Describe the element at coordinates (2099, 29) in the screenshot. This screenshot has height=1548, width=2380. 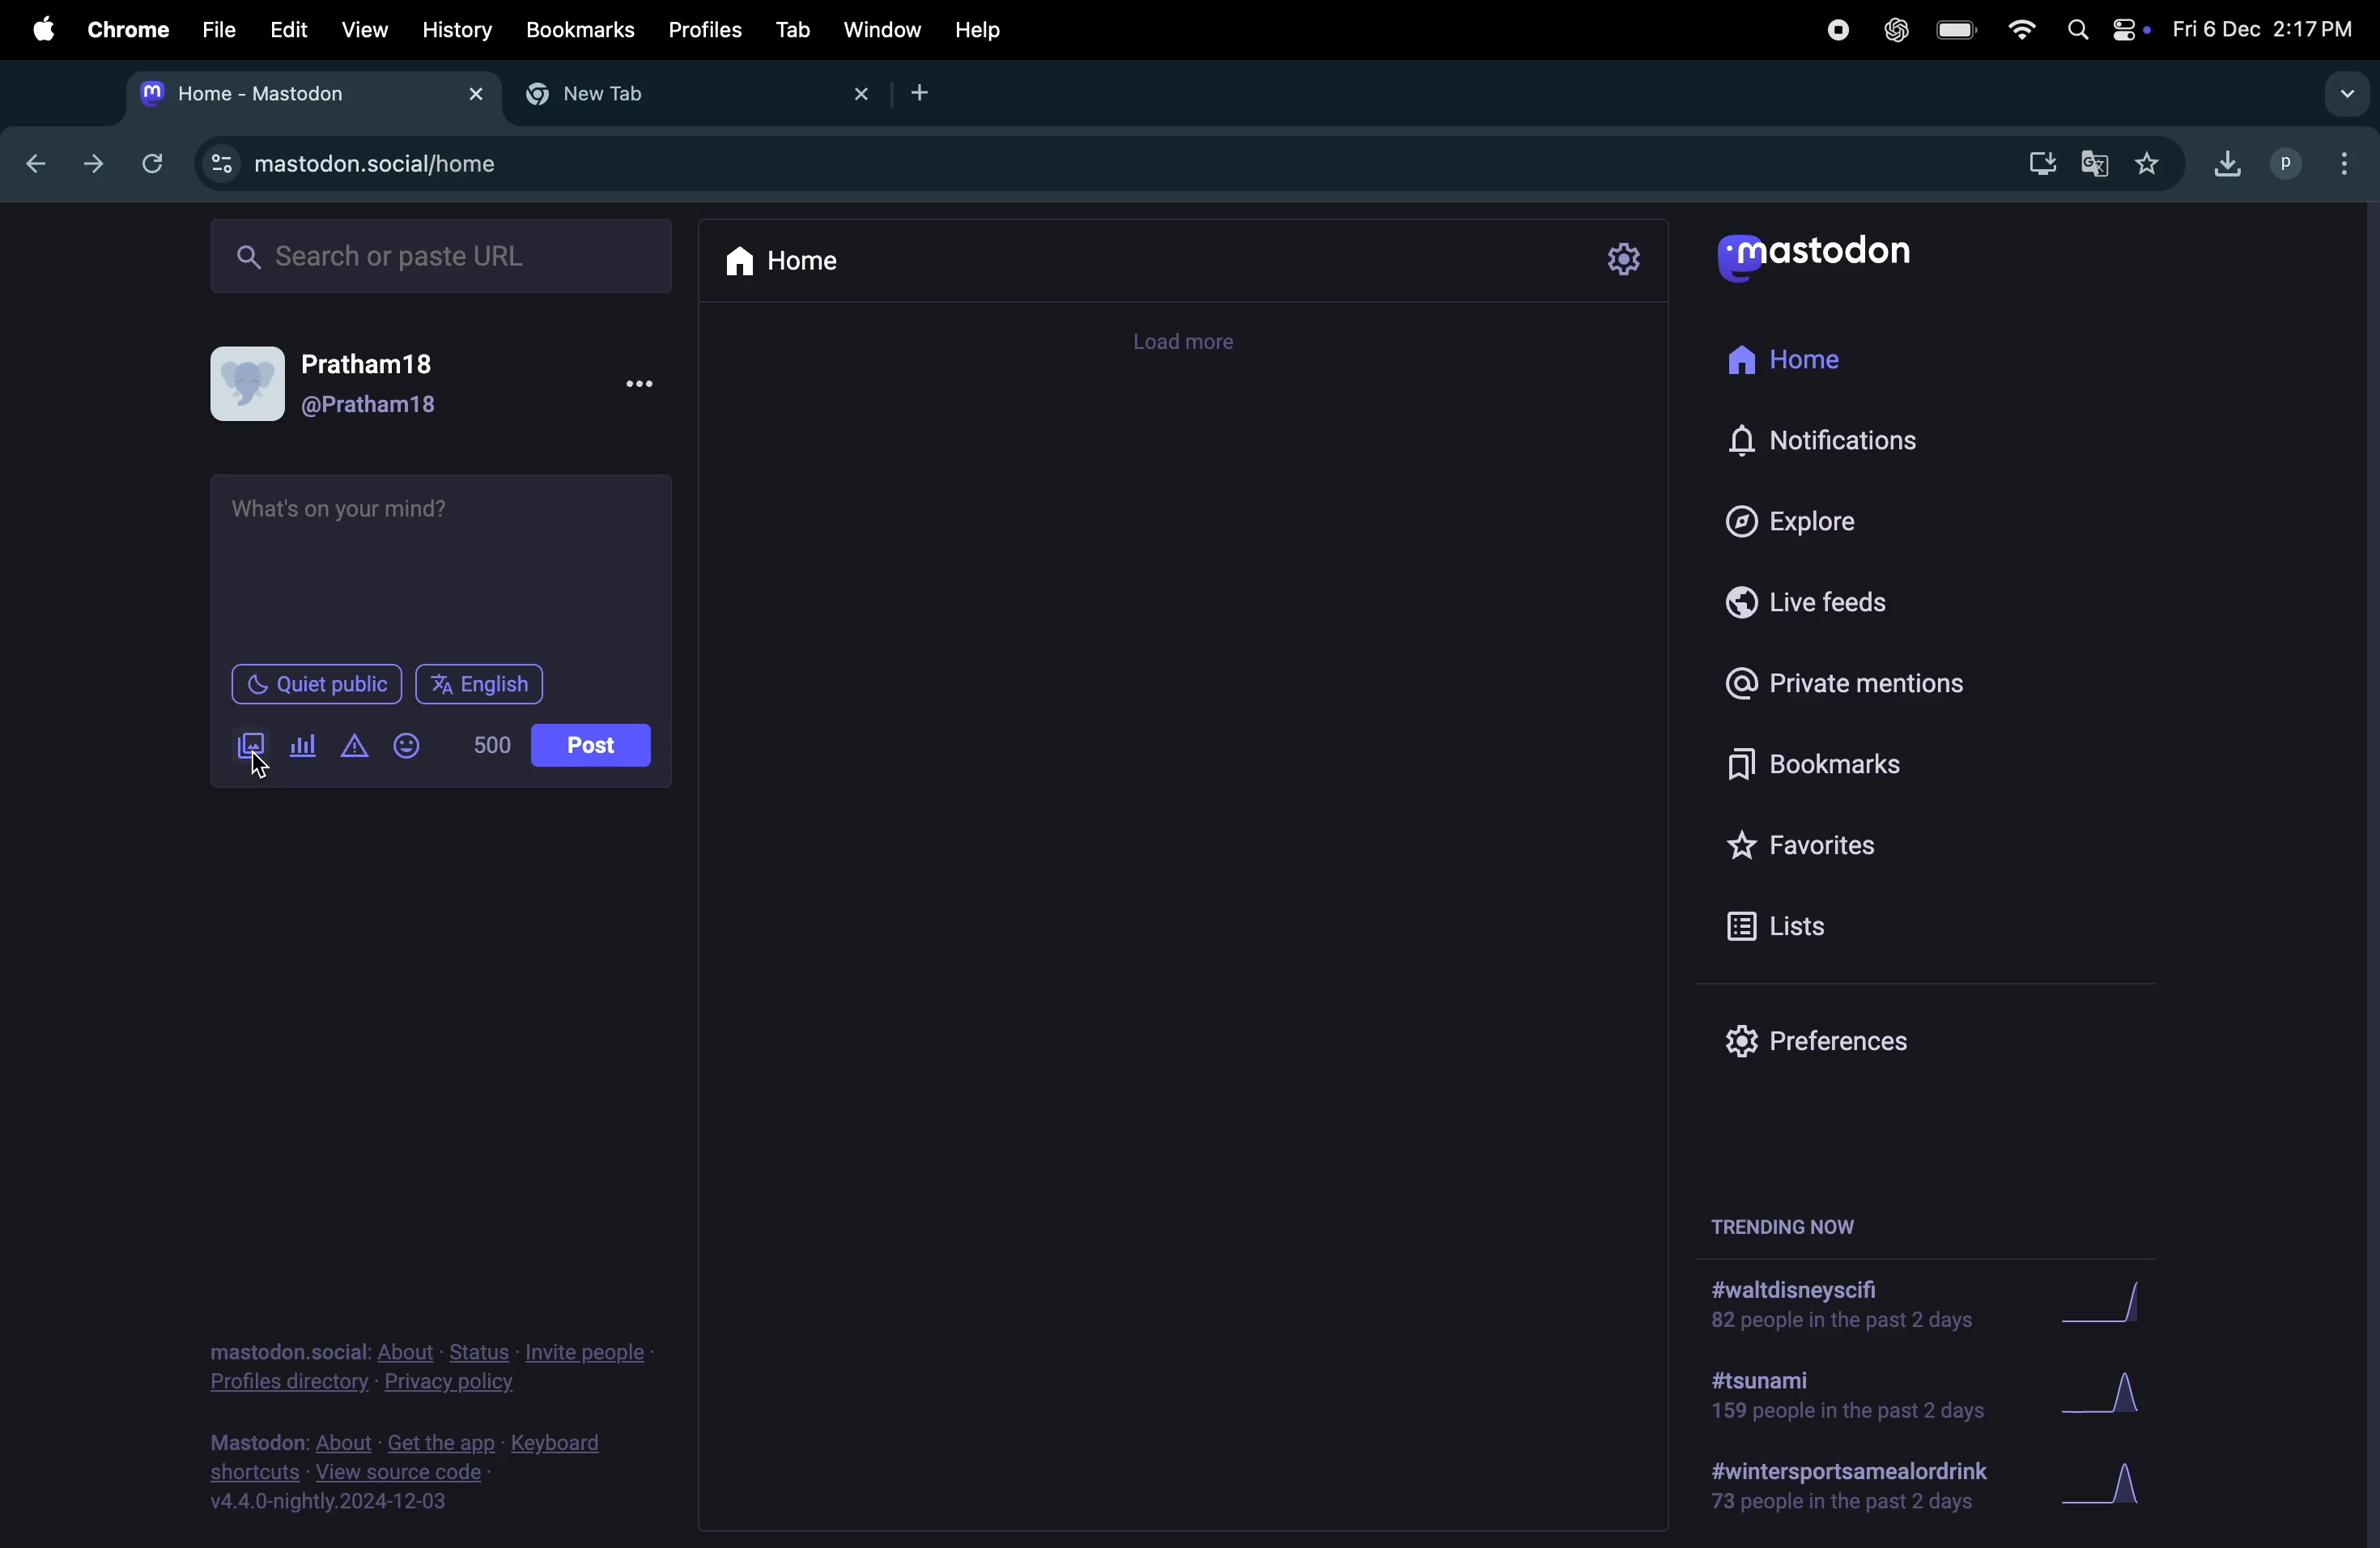
I see `apple widgets` at that location.